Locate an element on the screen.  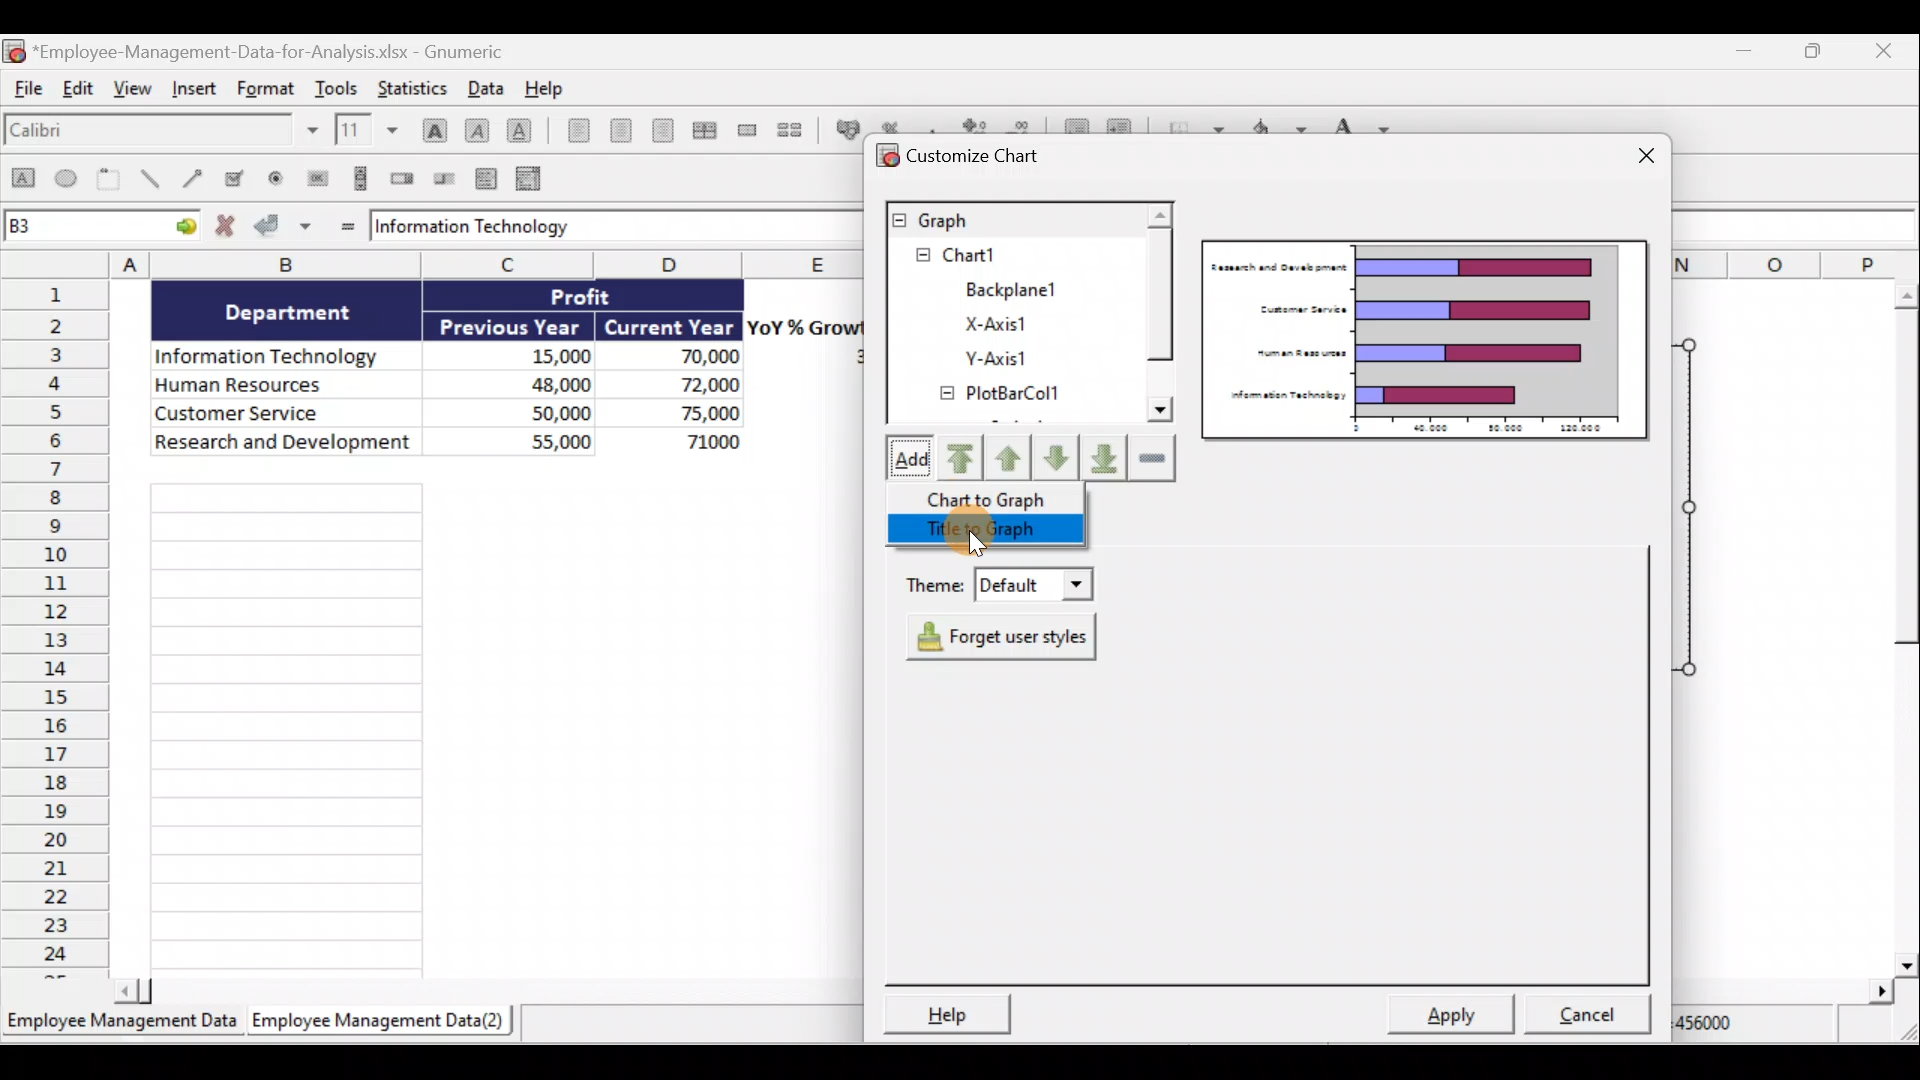
Underline is located at coordinates (520, 127).